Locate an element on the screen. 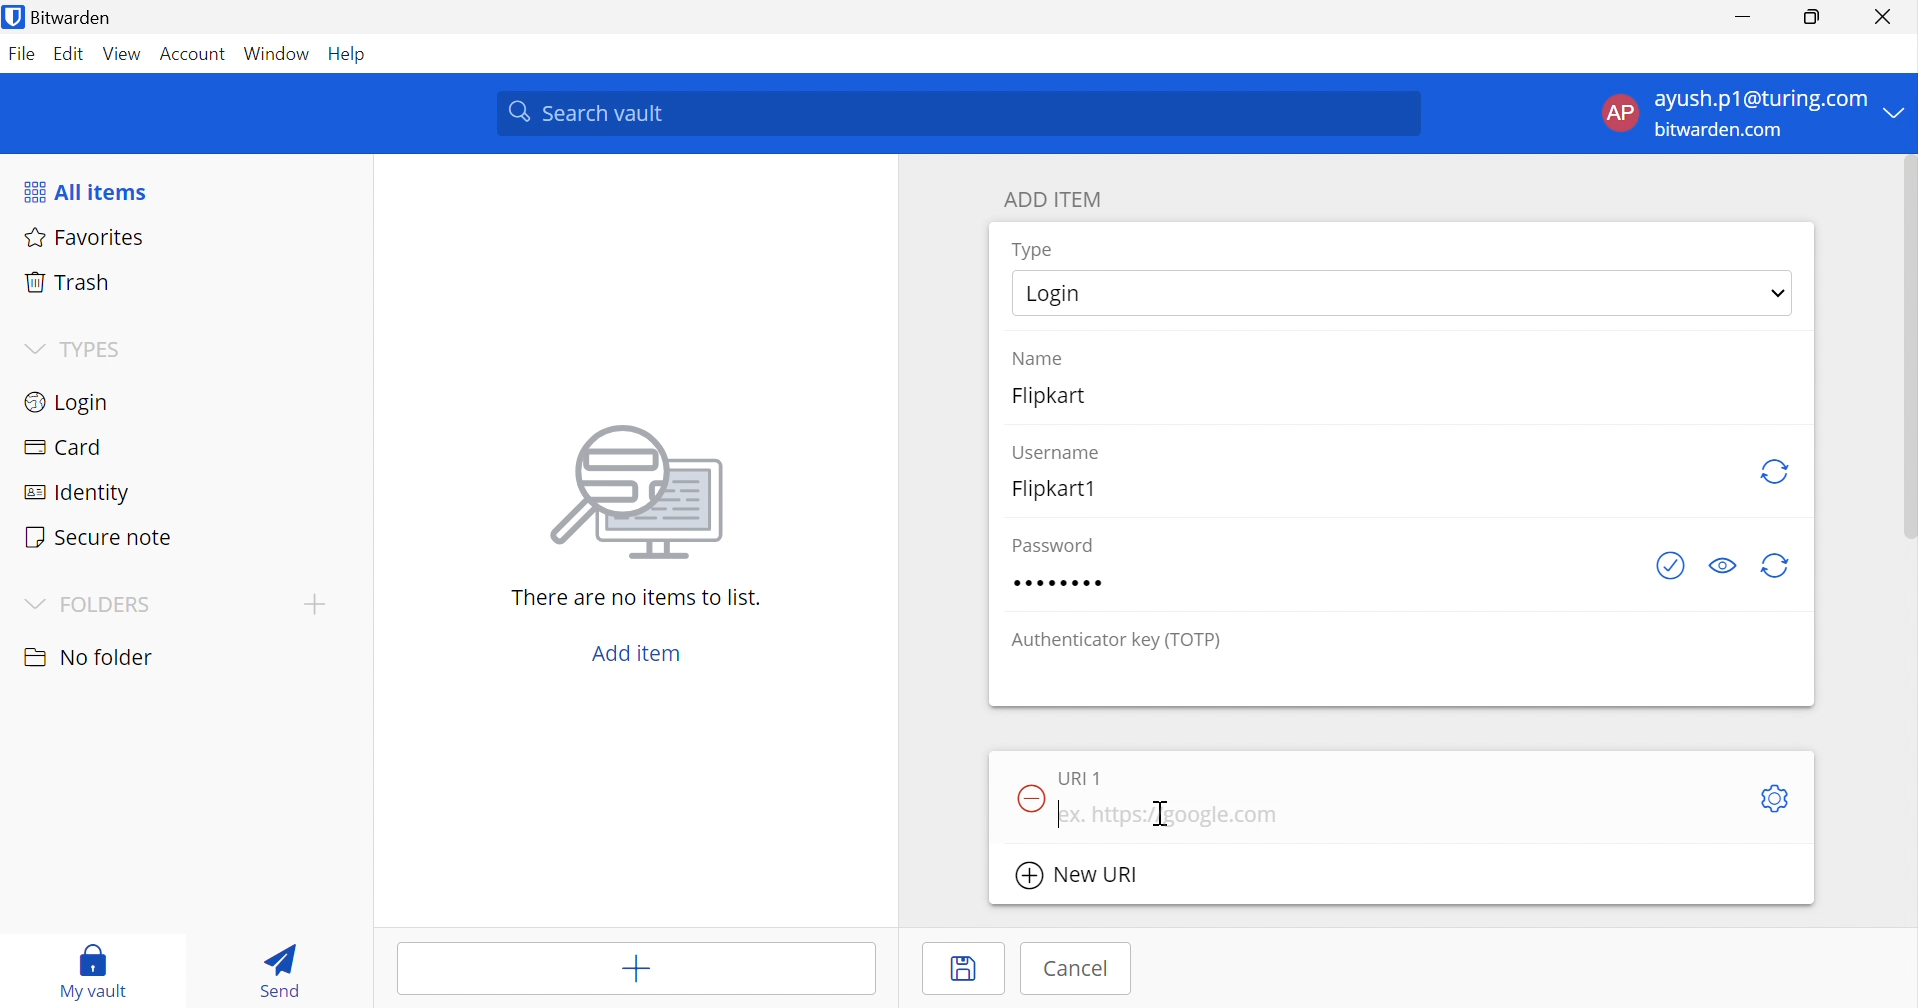  Drop Down is located at coordinates (1778, 291).